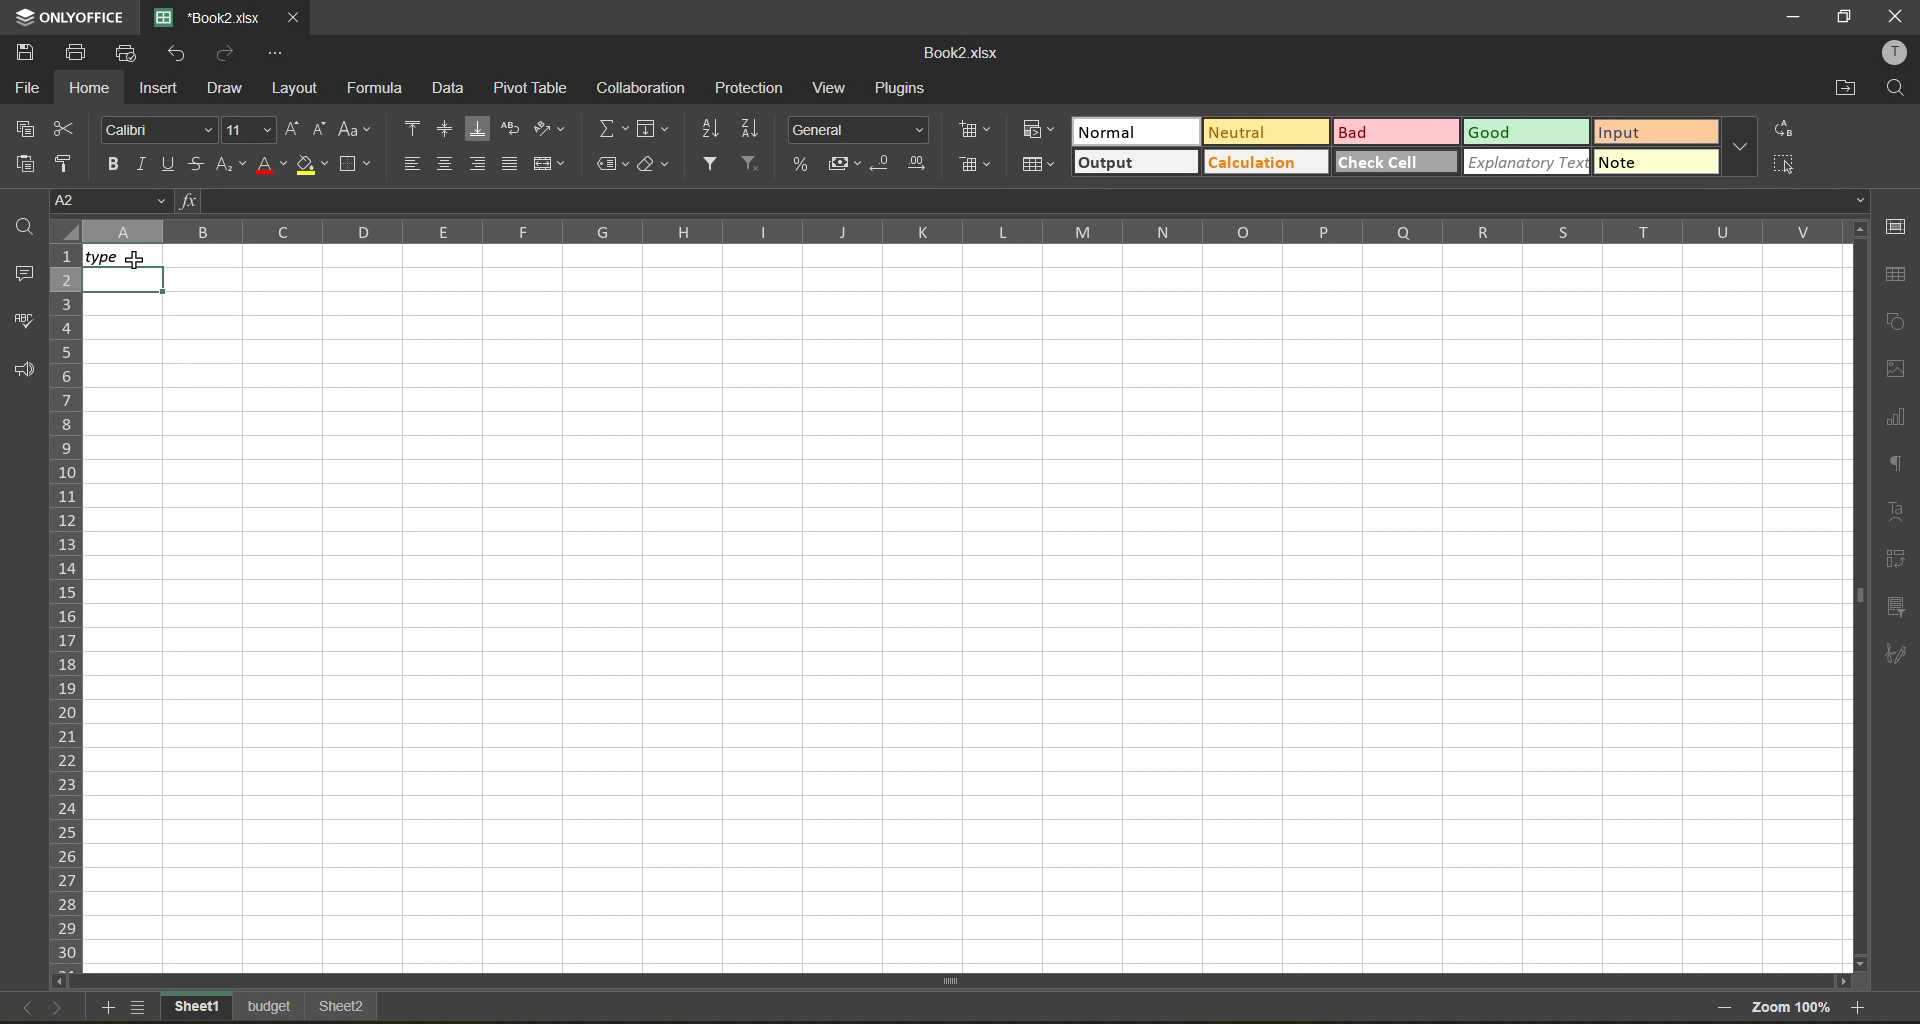 The height and width of the screenshot is (1024, 1920). I want to click on plugins, so click(904, 89).